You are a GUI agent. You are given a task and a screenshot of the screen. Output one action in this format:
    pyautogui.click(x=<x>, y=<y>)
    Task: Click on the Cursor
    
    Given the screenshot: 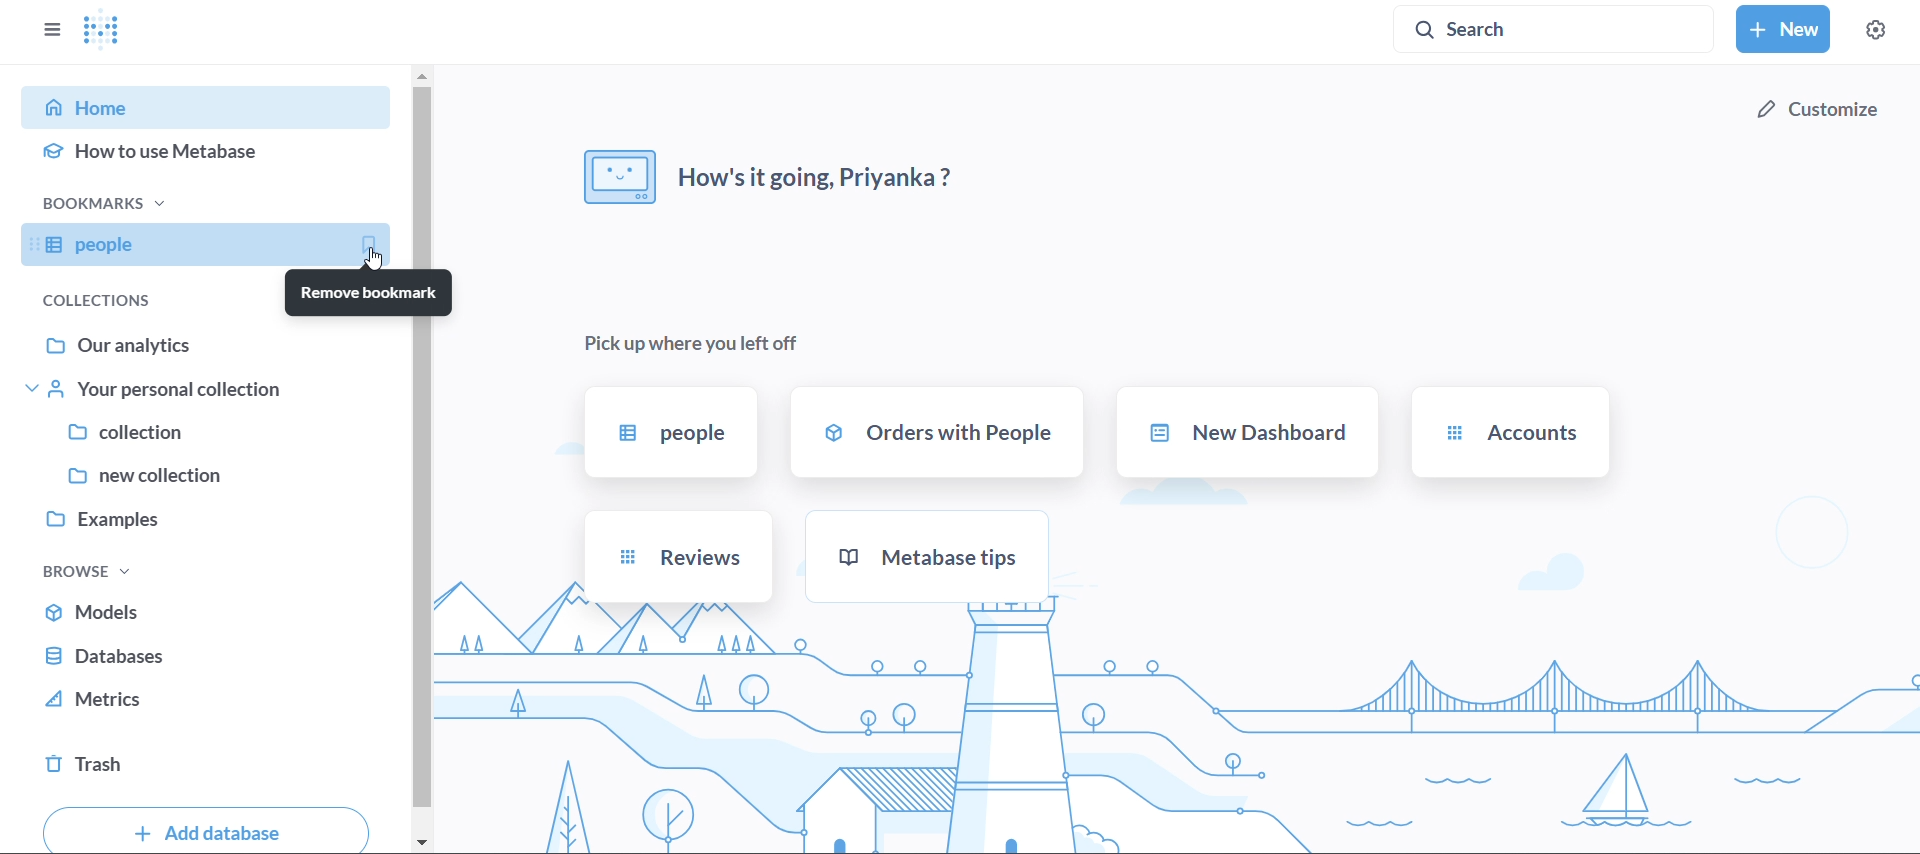 What is the action you would take?
    pyautogui.click(x=369, y=257)
    